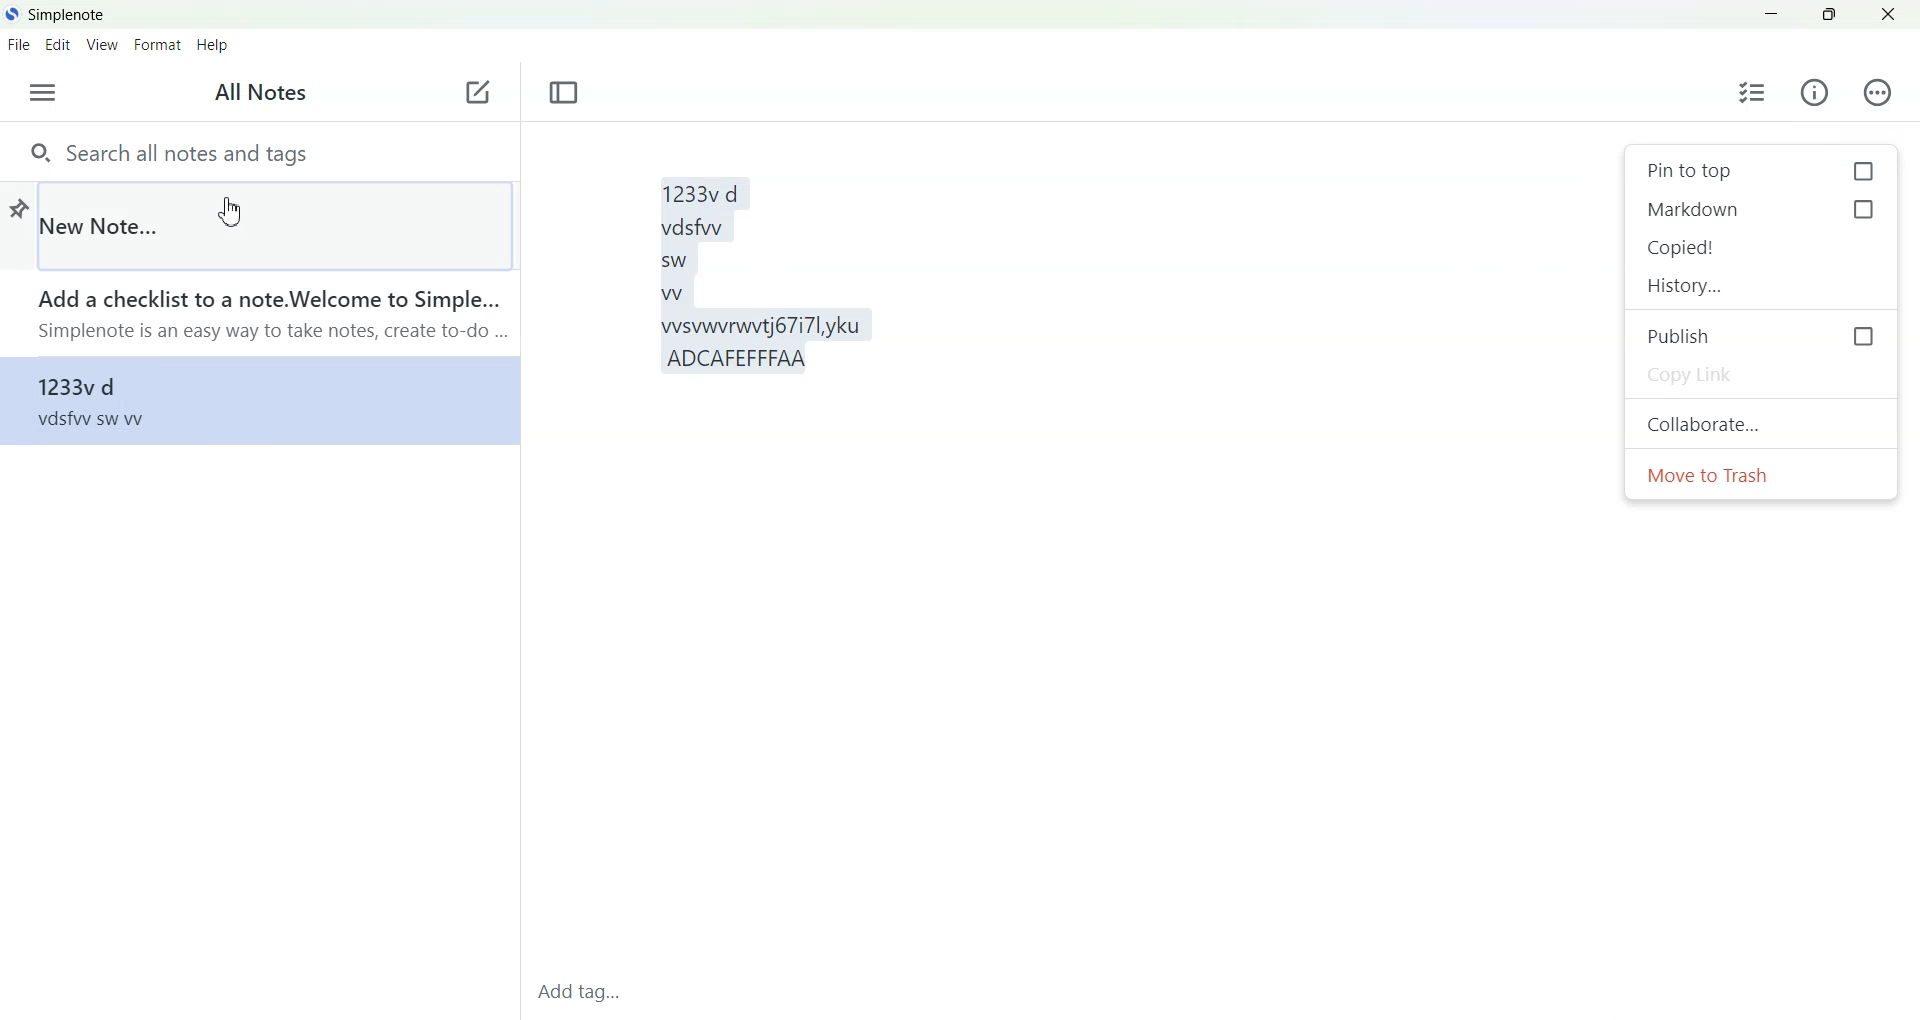  Describe the element at coordinates (1073, 549) in the screenshot. I see `1233v d vdsfw sw W www677lyku ADCAFEFFFAA ` at that location.